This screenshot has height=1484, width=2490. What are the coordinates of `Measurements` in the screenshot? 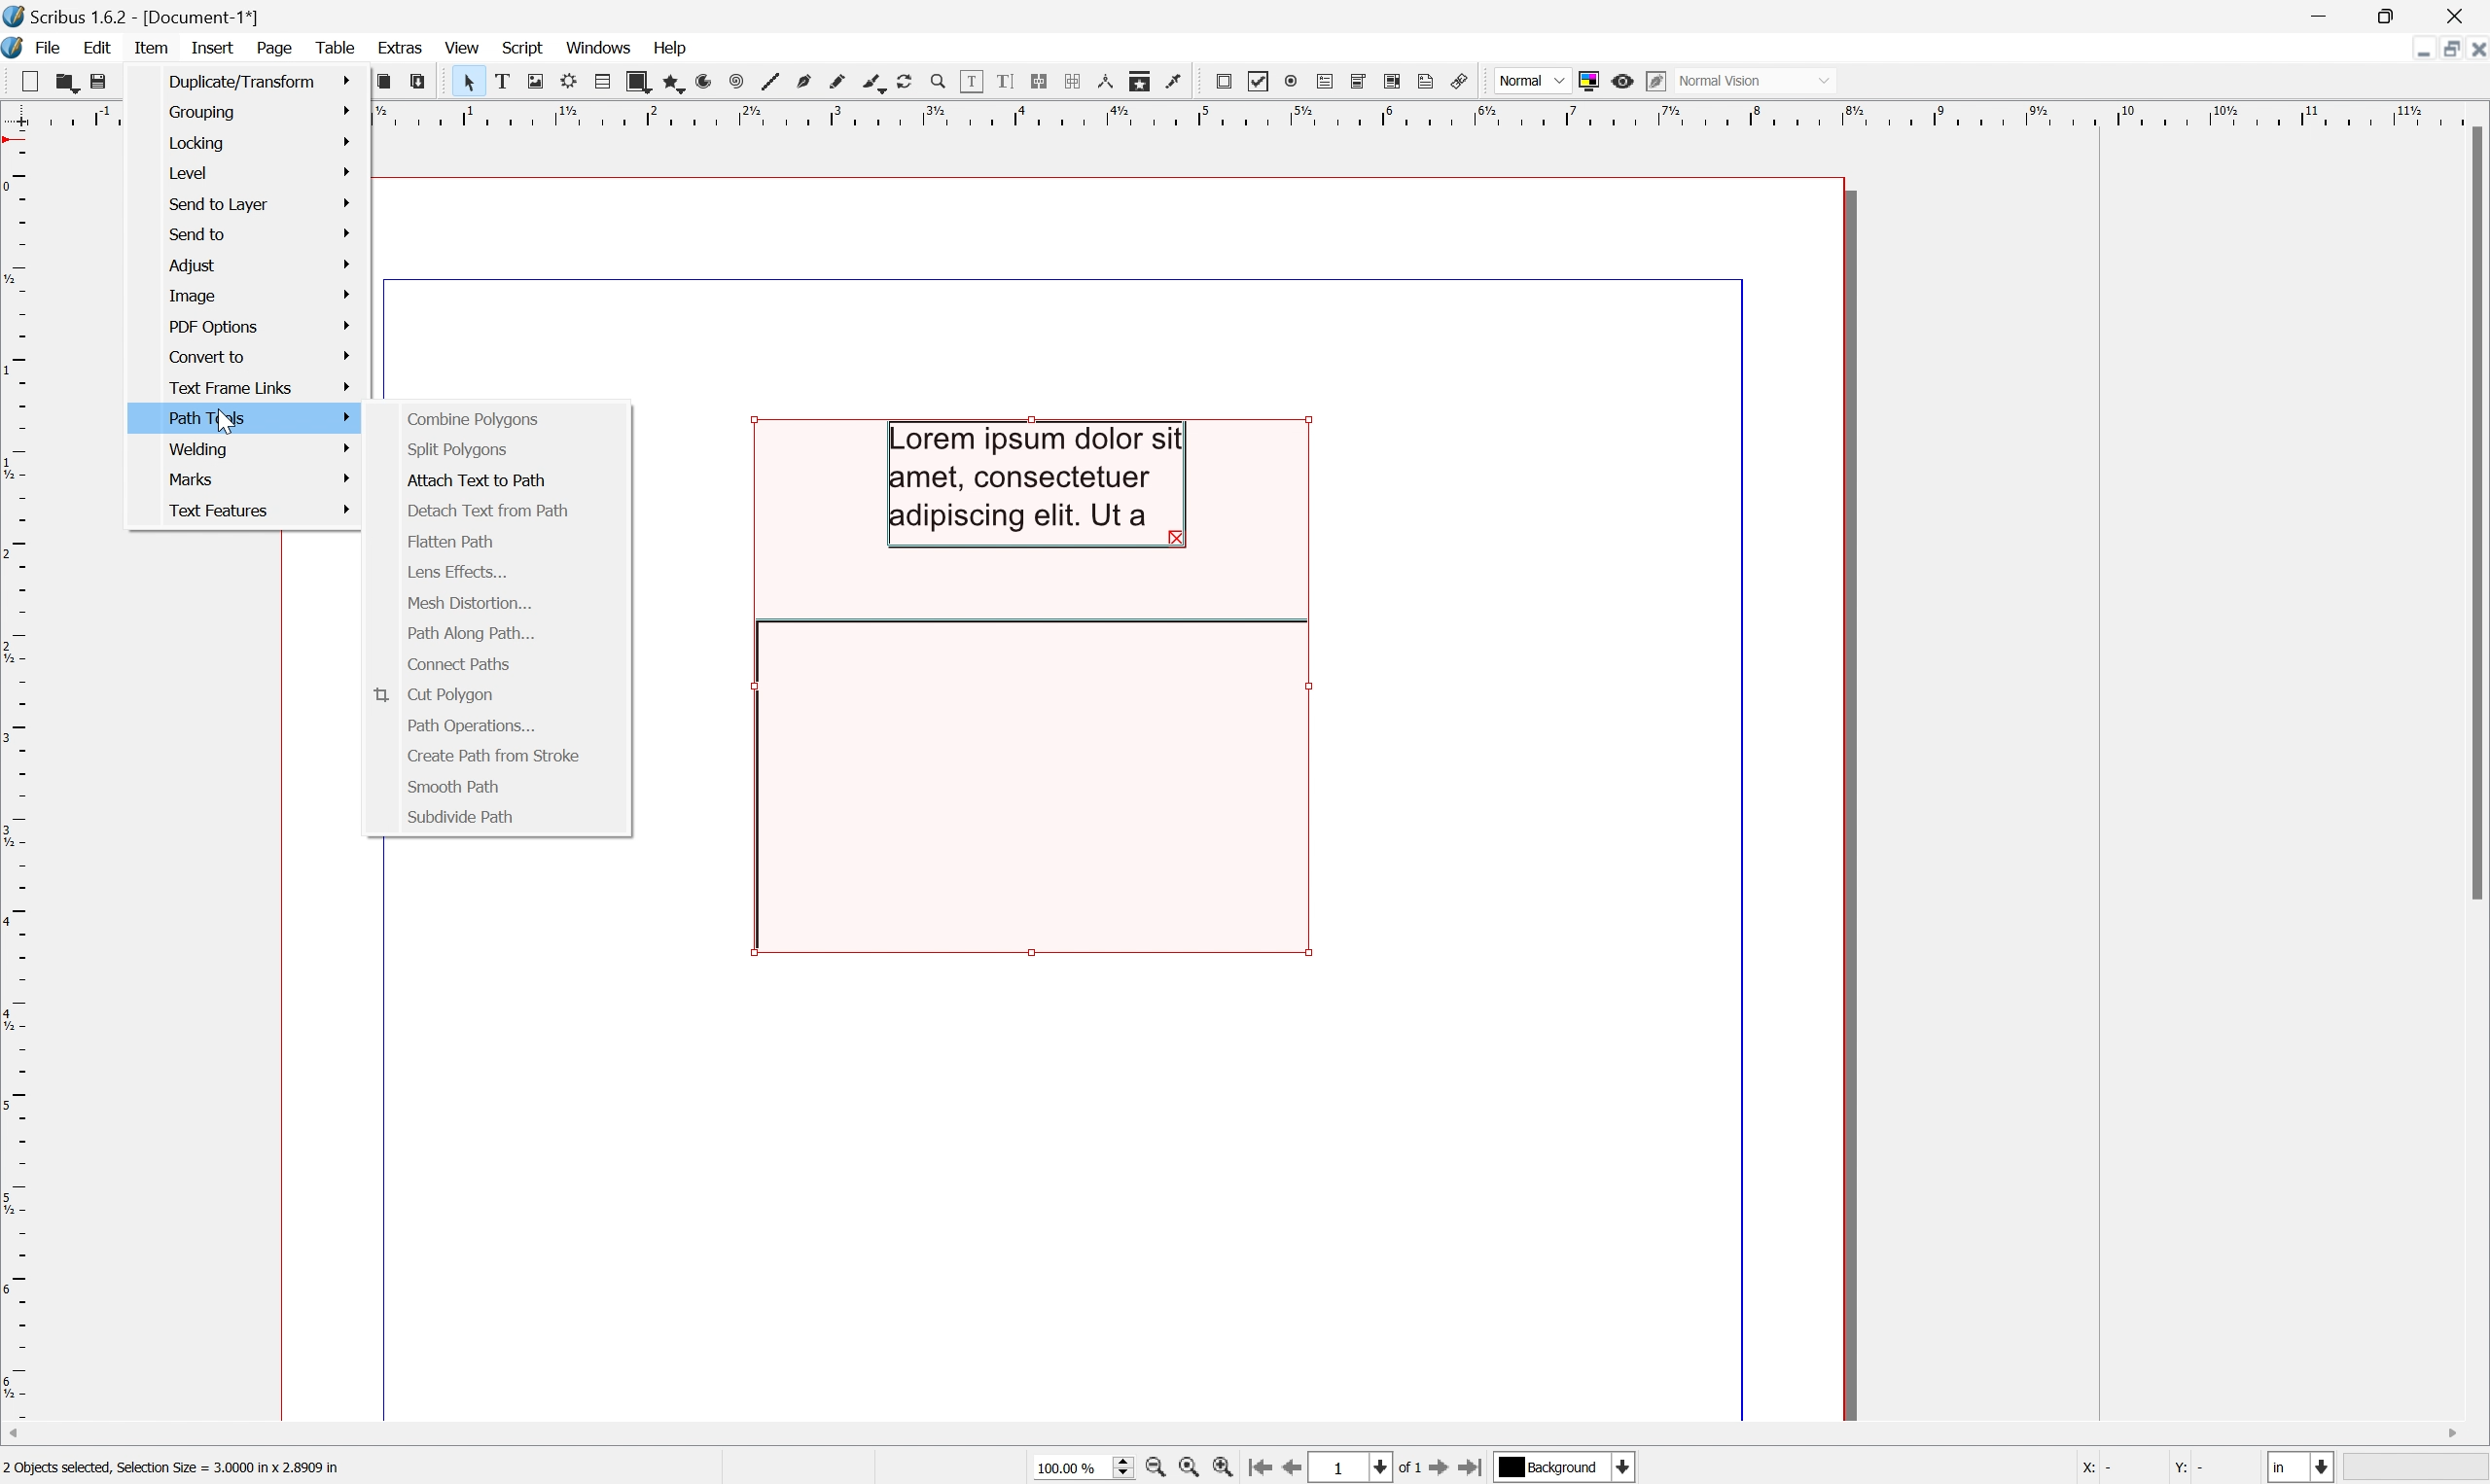 It's located at (1107, 81).